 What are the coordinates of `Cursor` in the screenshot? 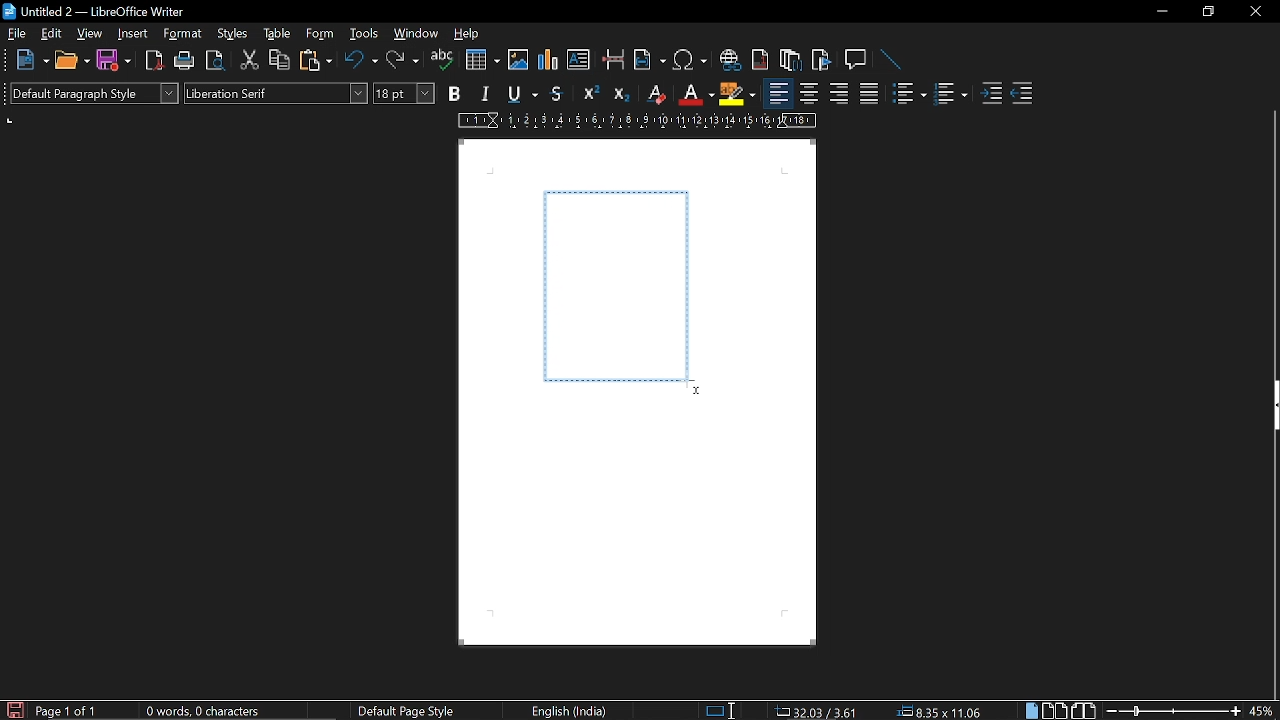 It's located at (693, 388).